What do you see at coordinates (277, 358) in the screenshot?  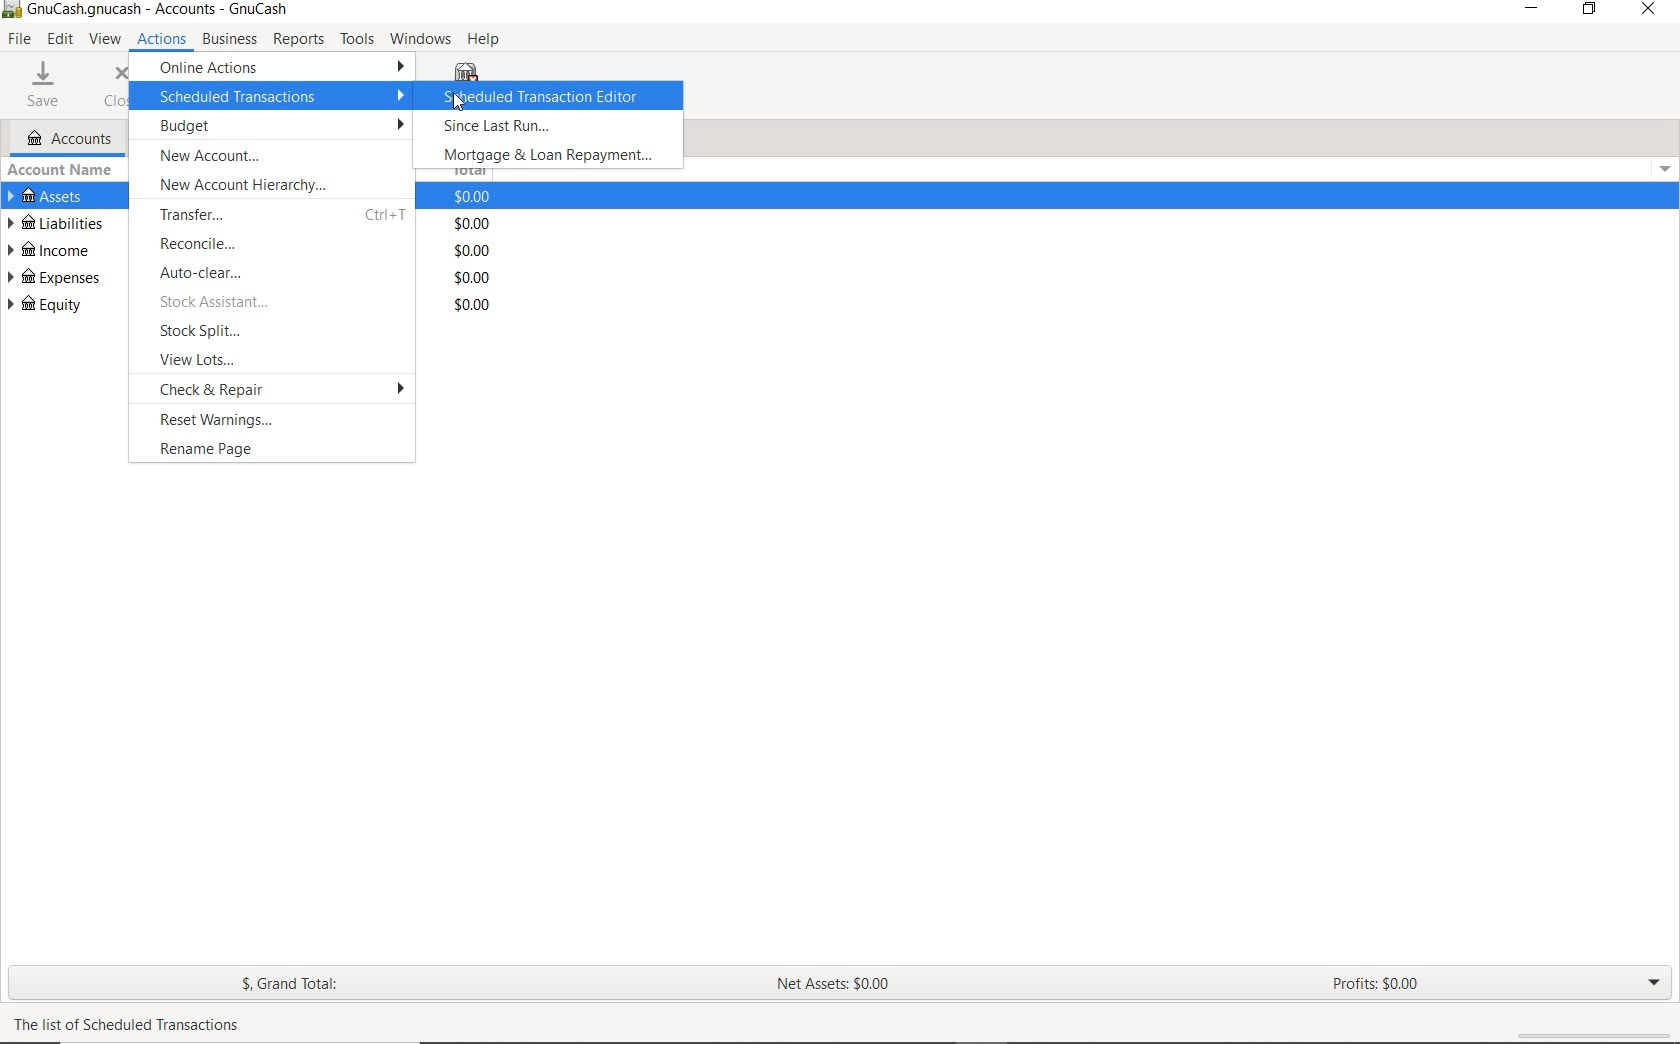 I see `VIEW LOTS` at bounding box center [277, 358].